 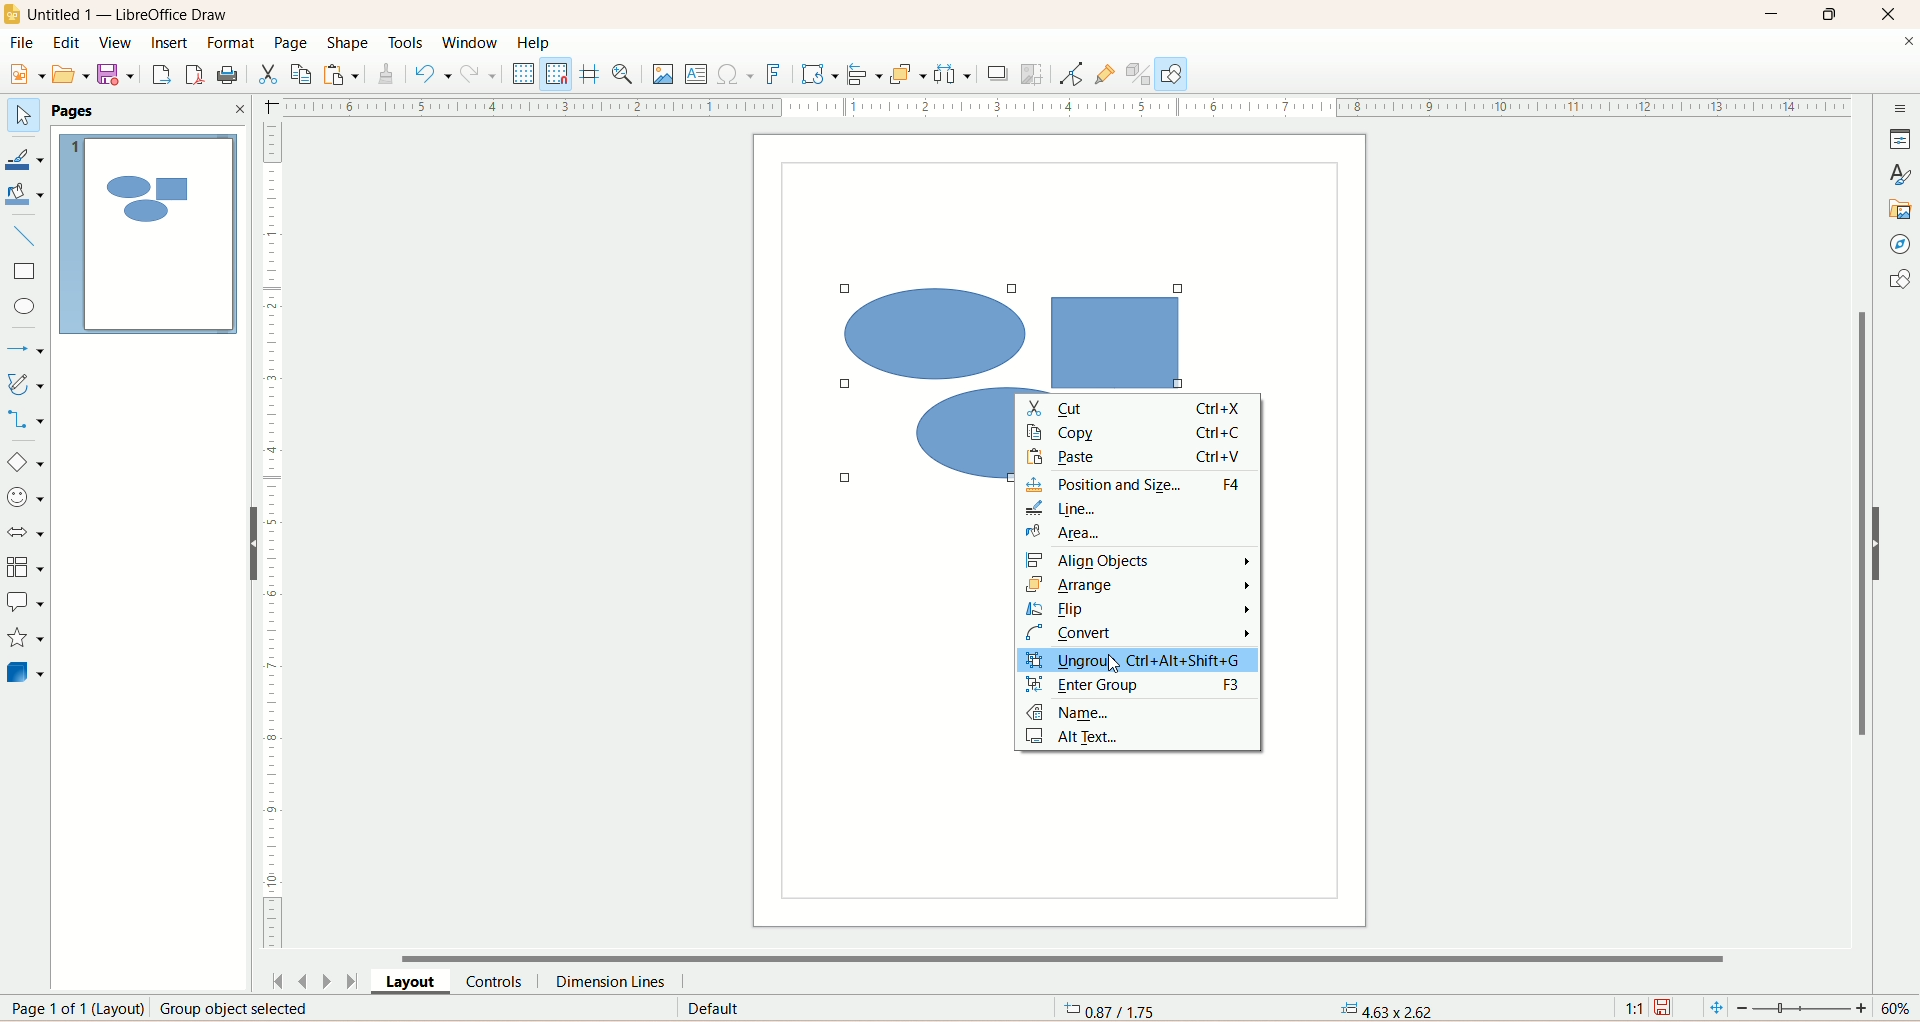 What do you see at coordinates (1137, 510) in the screenshot?
I see `line` at bounding box center [1137, 510].